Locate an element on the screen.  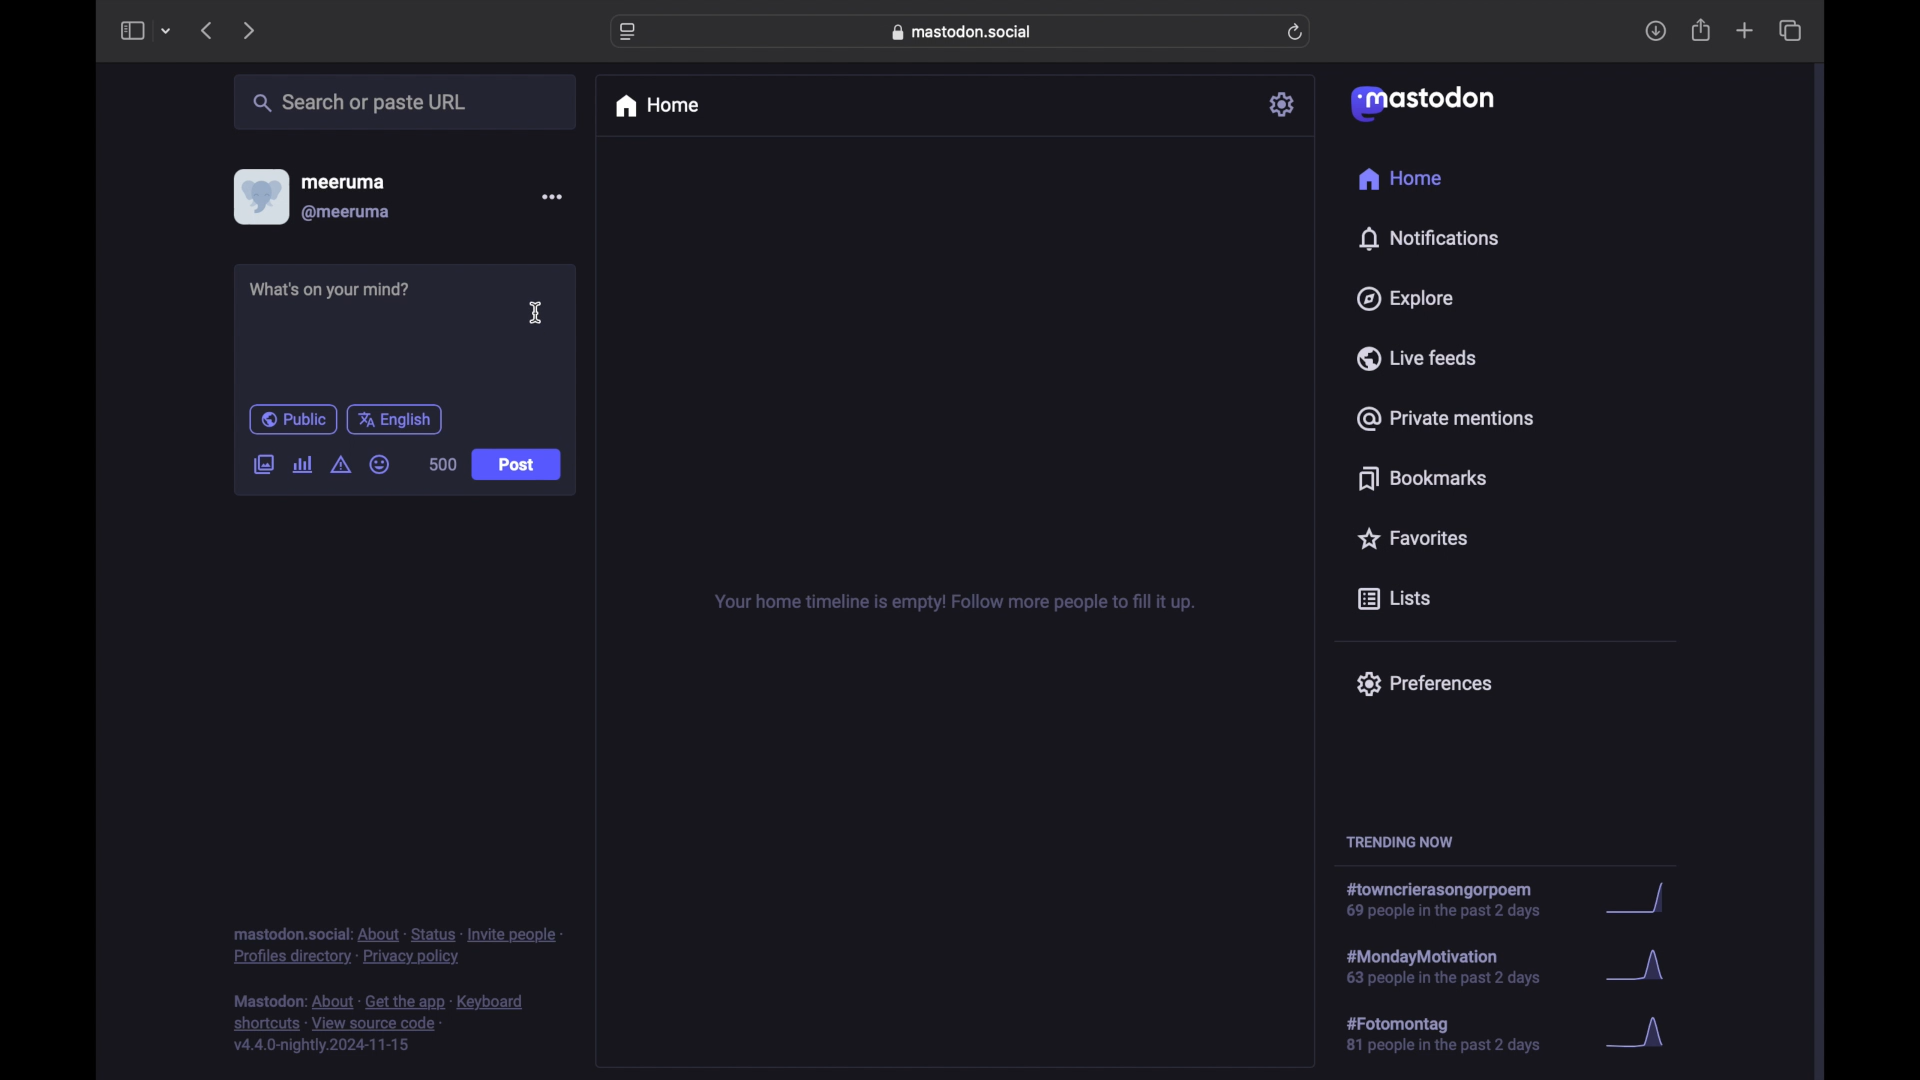
private mentions is located at coordinates (1446, 418).